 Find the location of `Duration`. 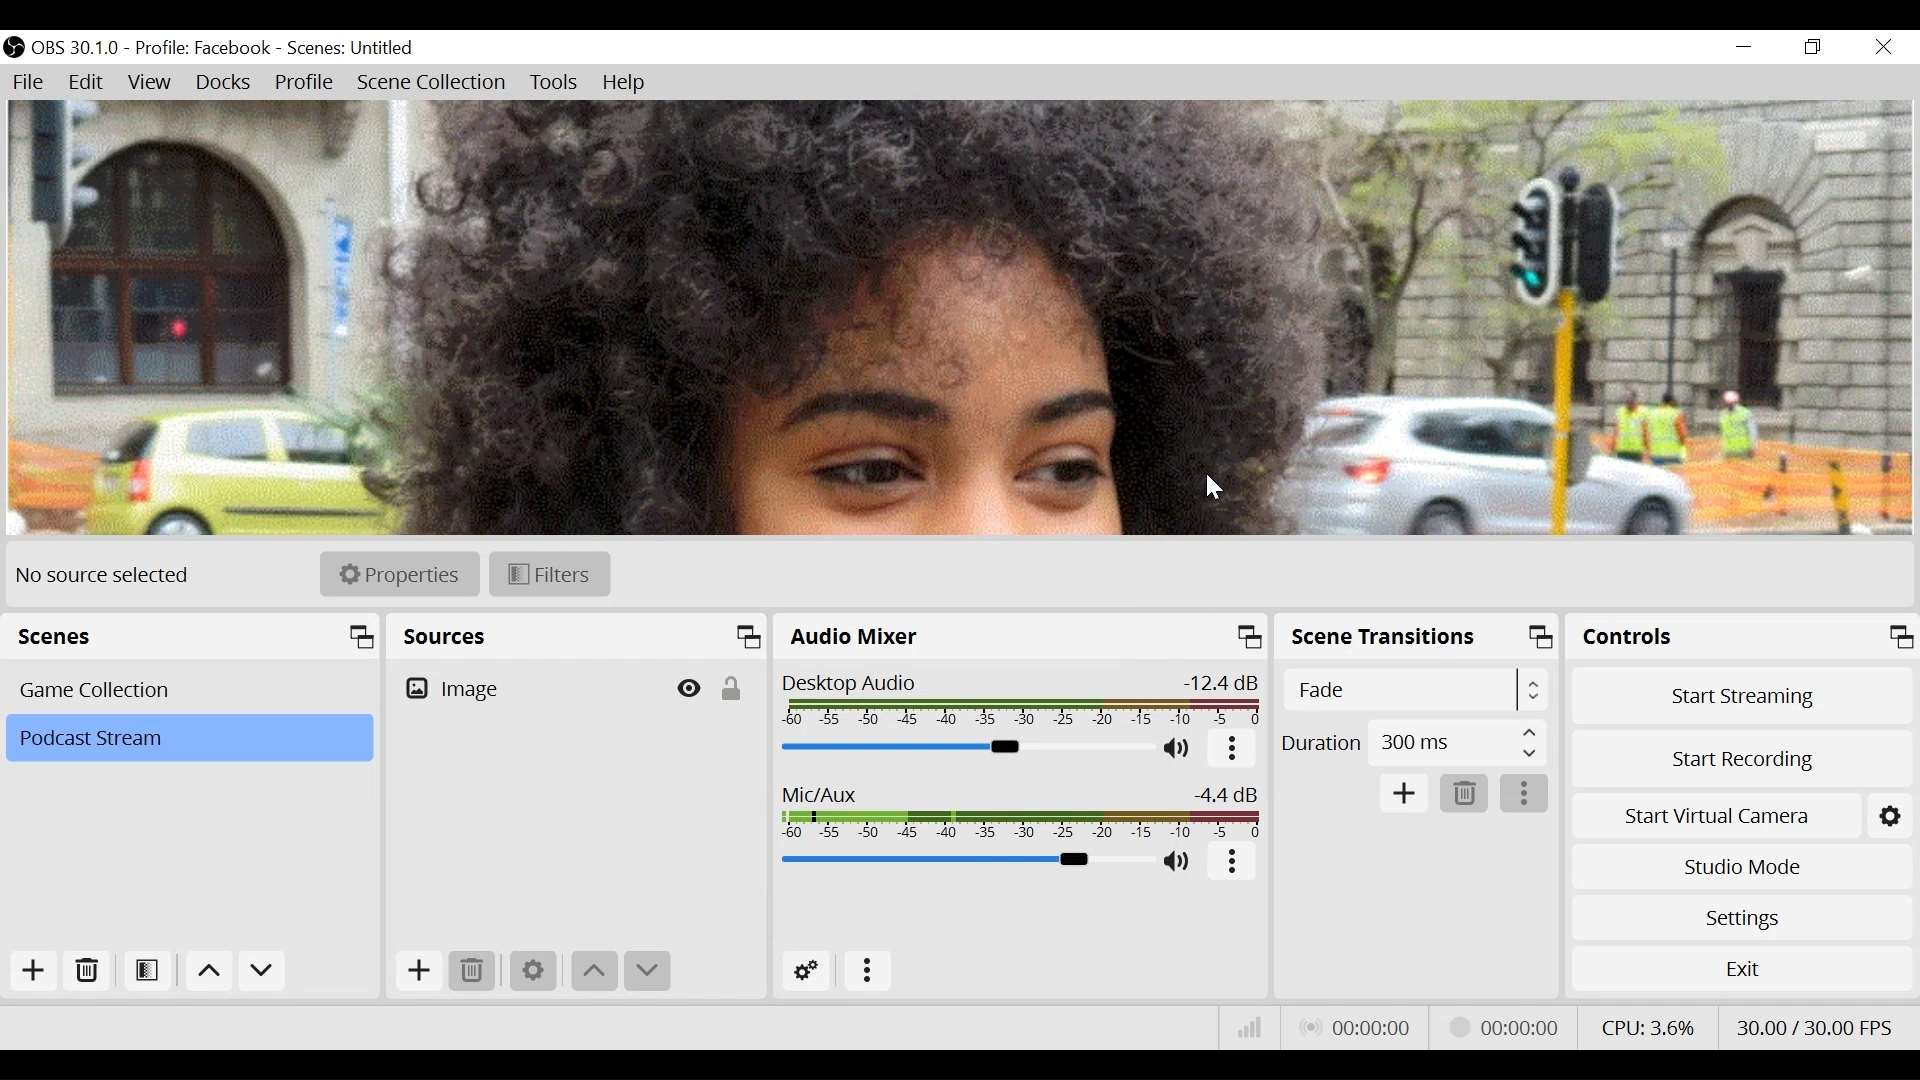

Duration is located at coordinates (1413, 742).